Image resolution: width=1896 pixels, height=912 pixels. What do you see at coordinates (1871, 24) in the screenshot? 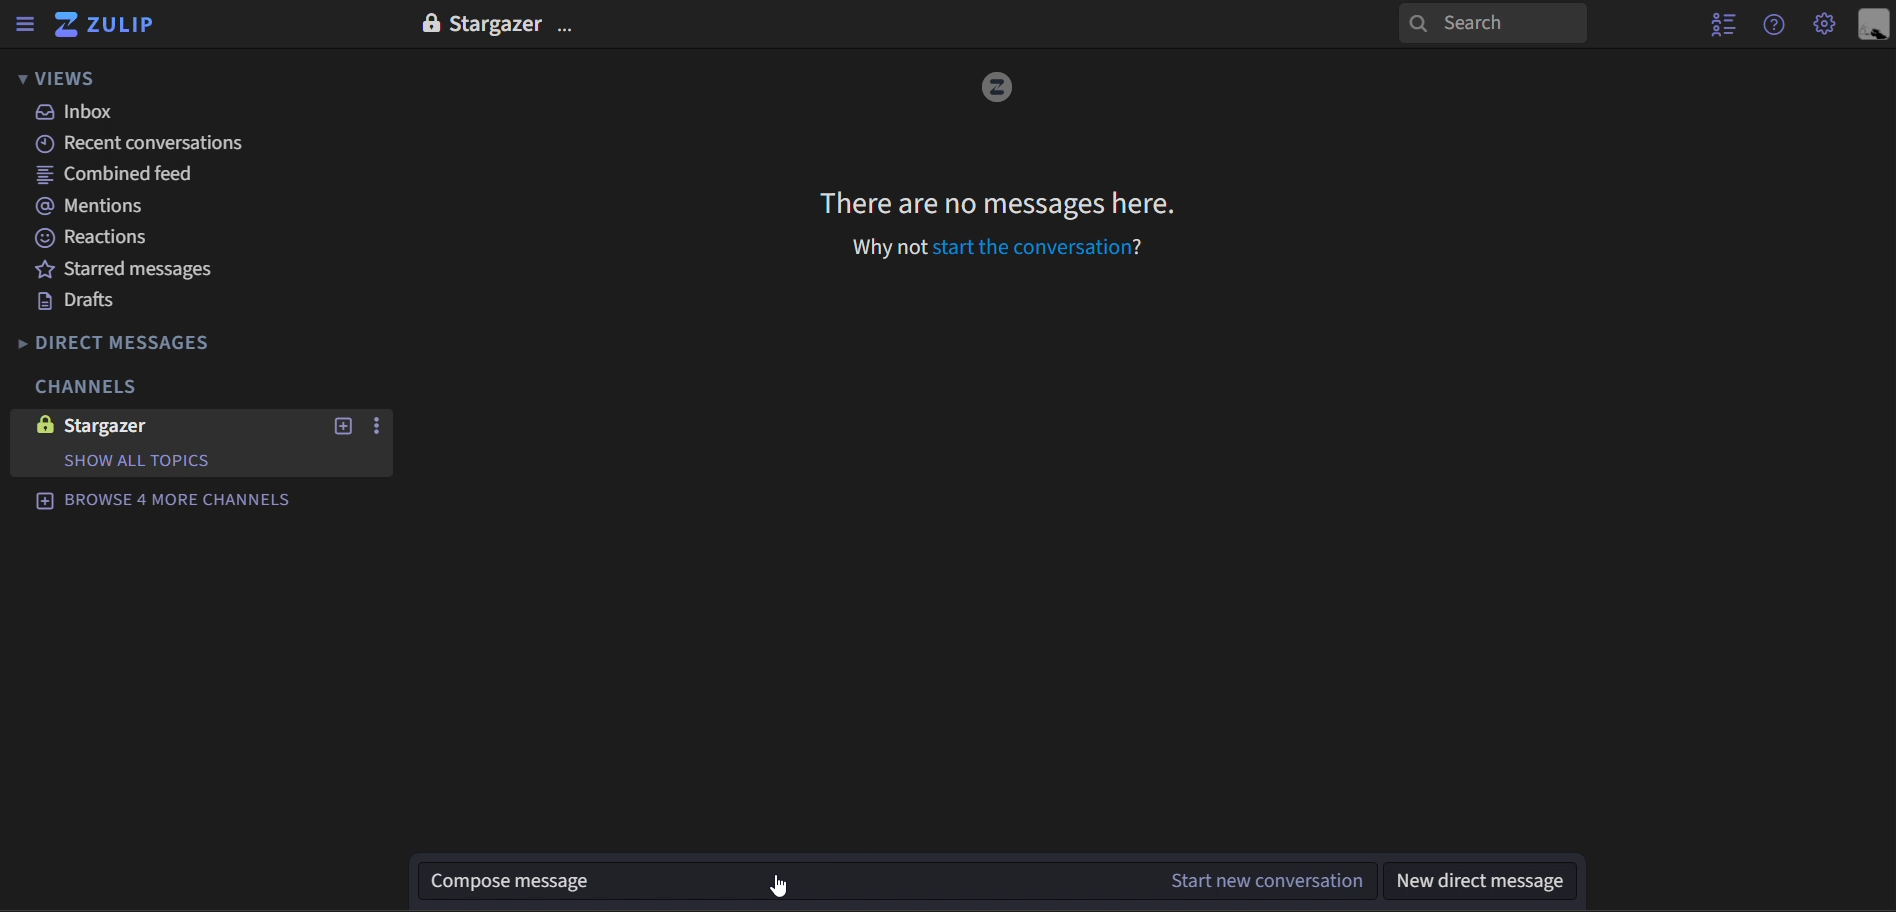
I see `personal menu` at bounding box center [1871, 24].